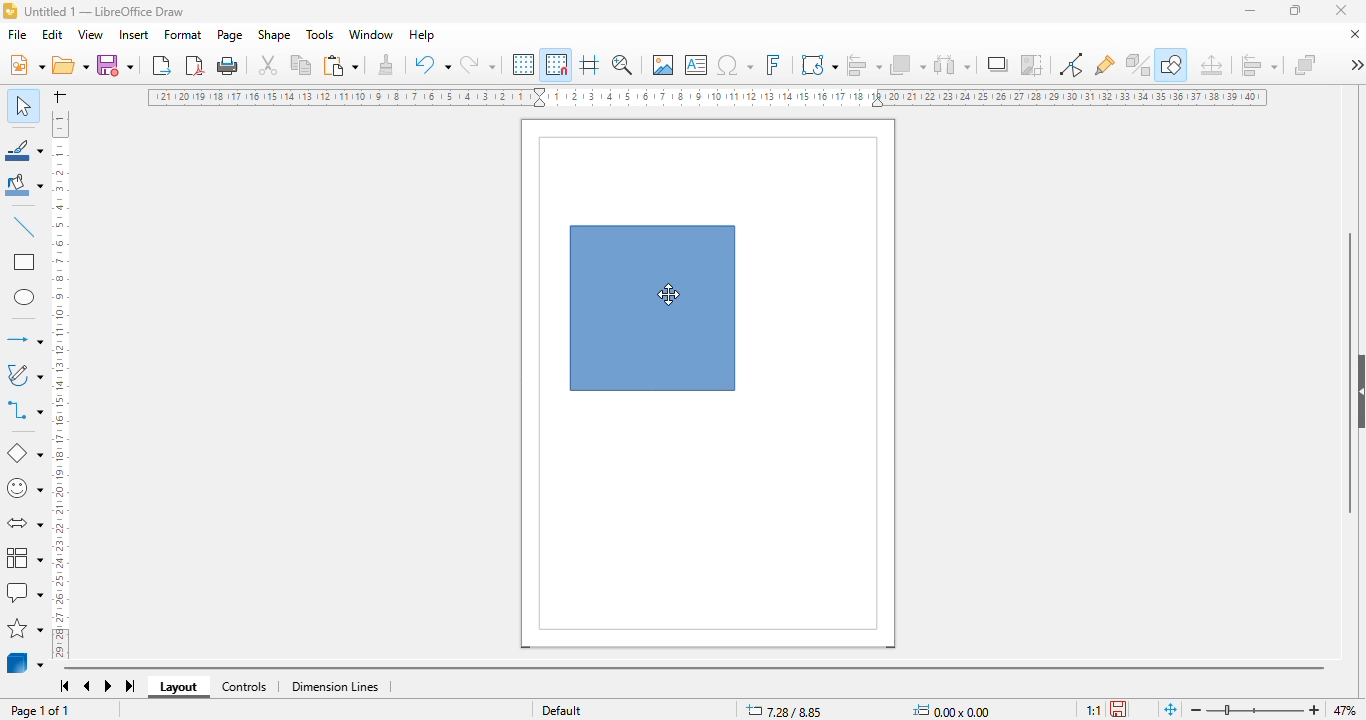  Describe the element at coordinates (23, 262) in the screenshot. I see `rectangle` at that location.